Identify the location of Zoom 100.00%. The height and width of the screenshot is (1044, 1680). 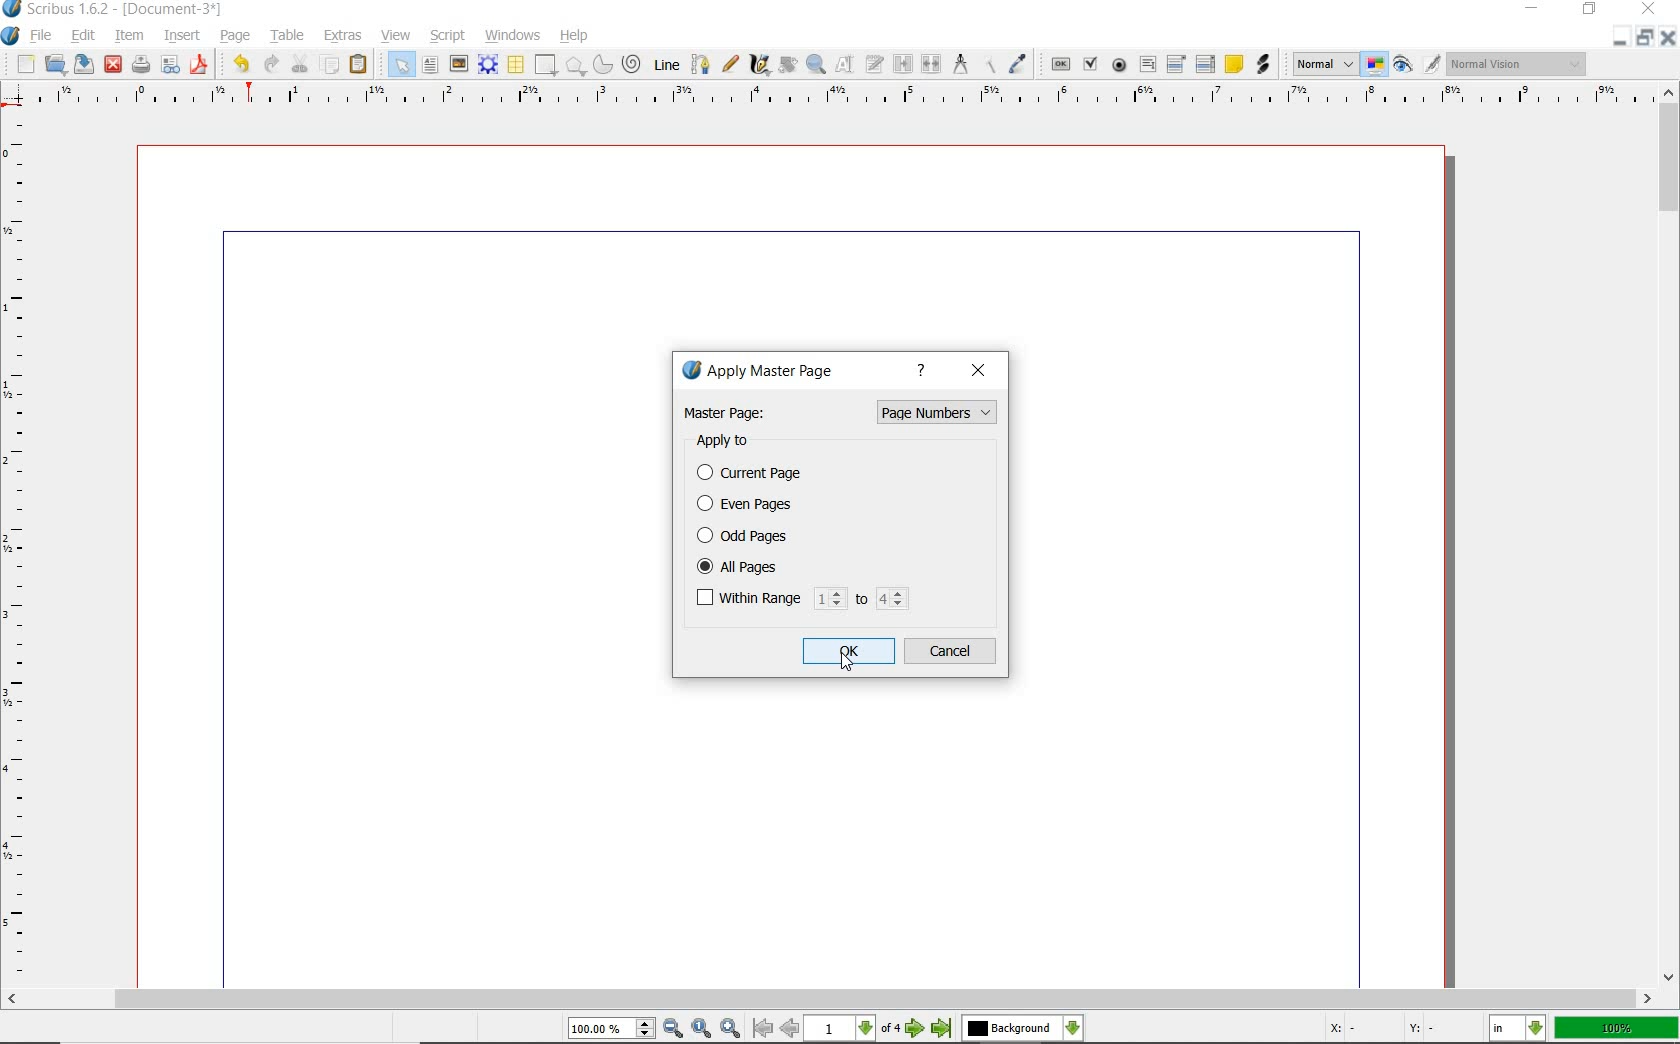
(611, 1028).